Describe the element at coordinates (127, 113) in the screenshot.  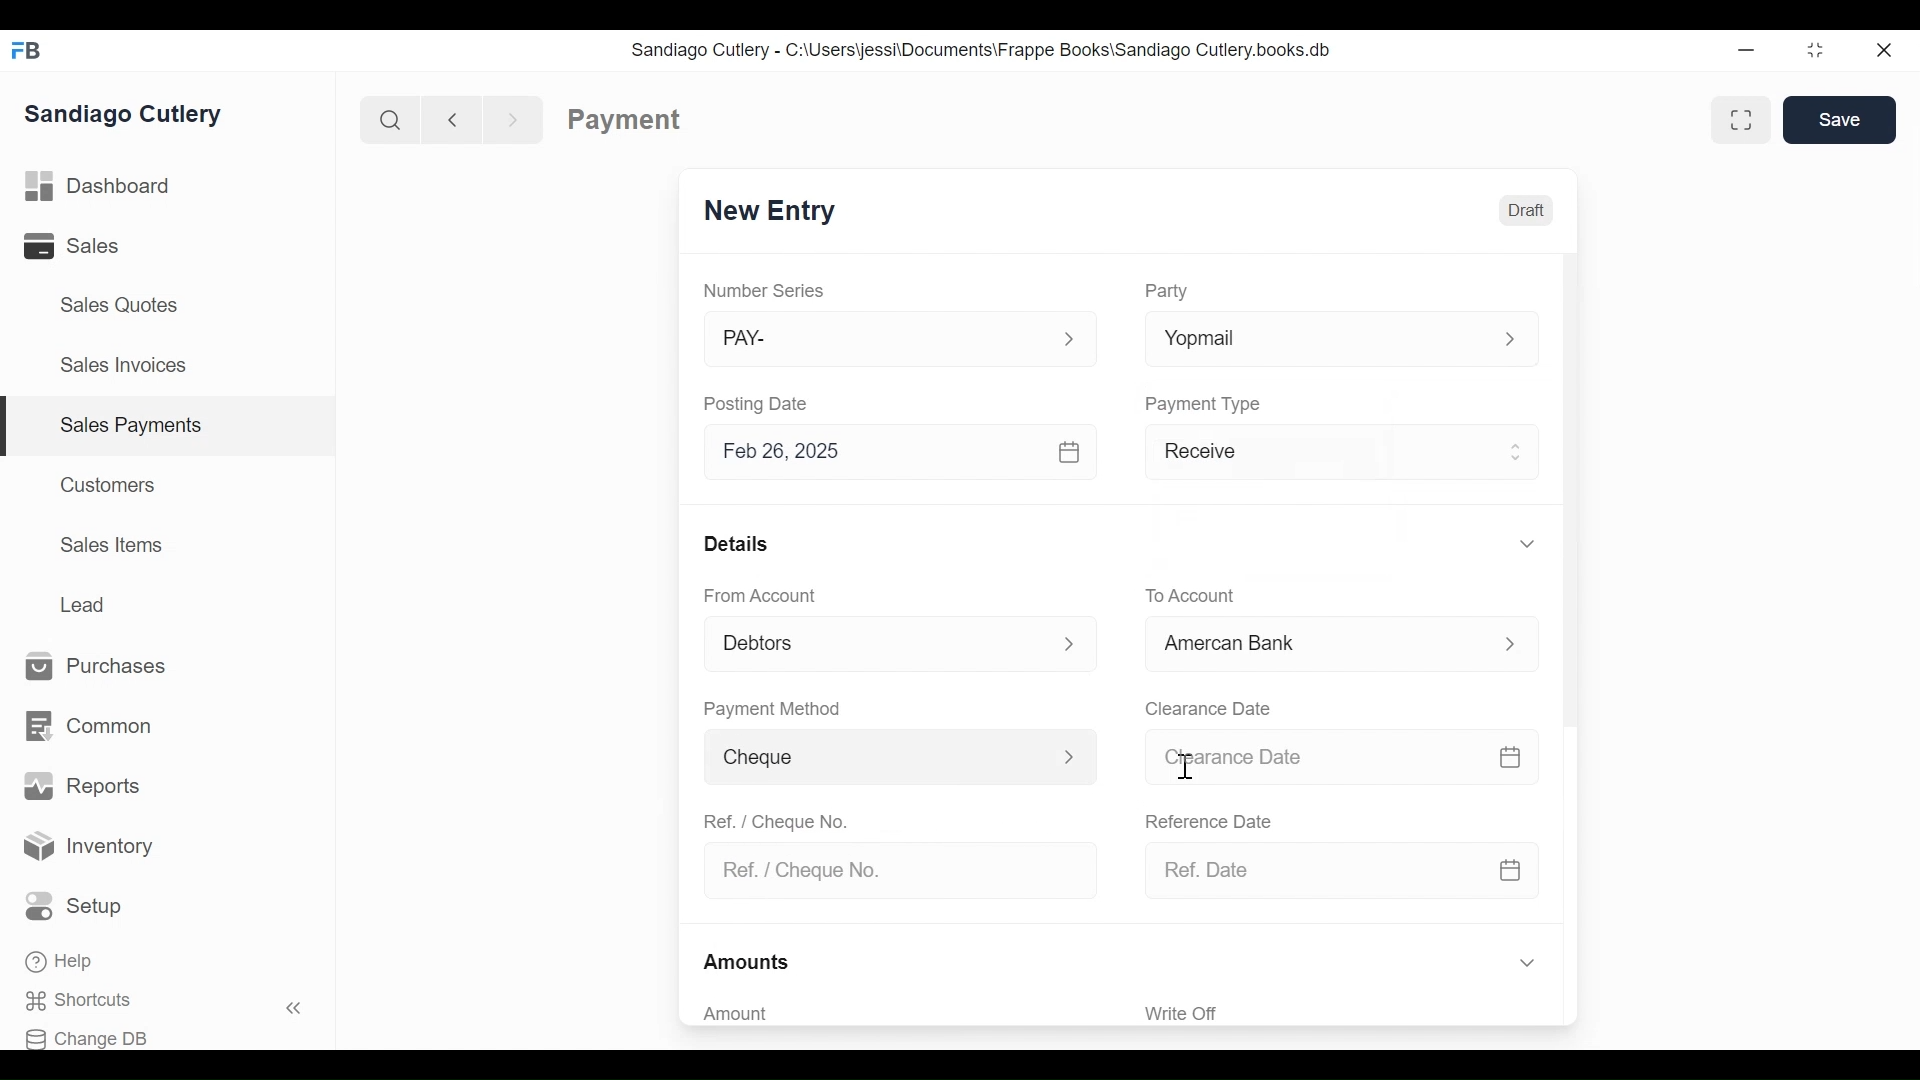
I see `Sandiago Cutlery` at that location.